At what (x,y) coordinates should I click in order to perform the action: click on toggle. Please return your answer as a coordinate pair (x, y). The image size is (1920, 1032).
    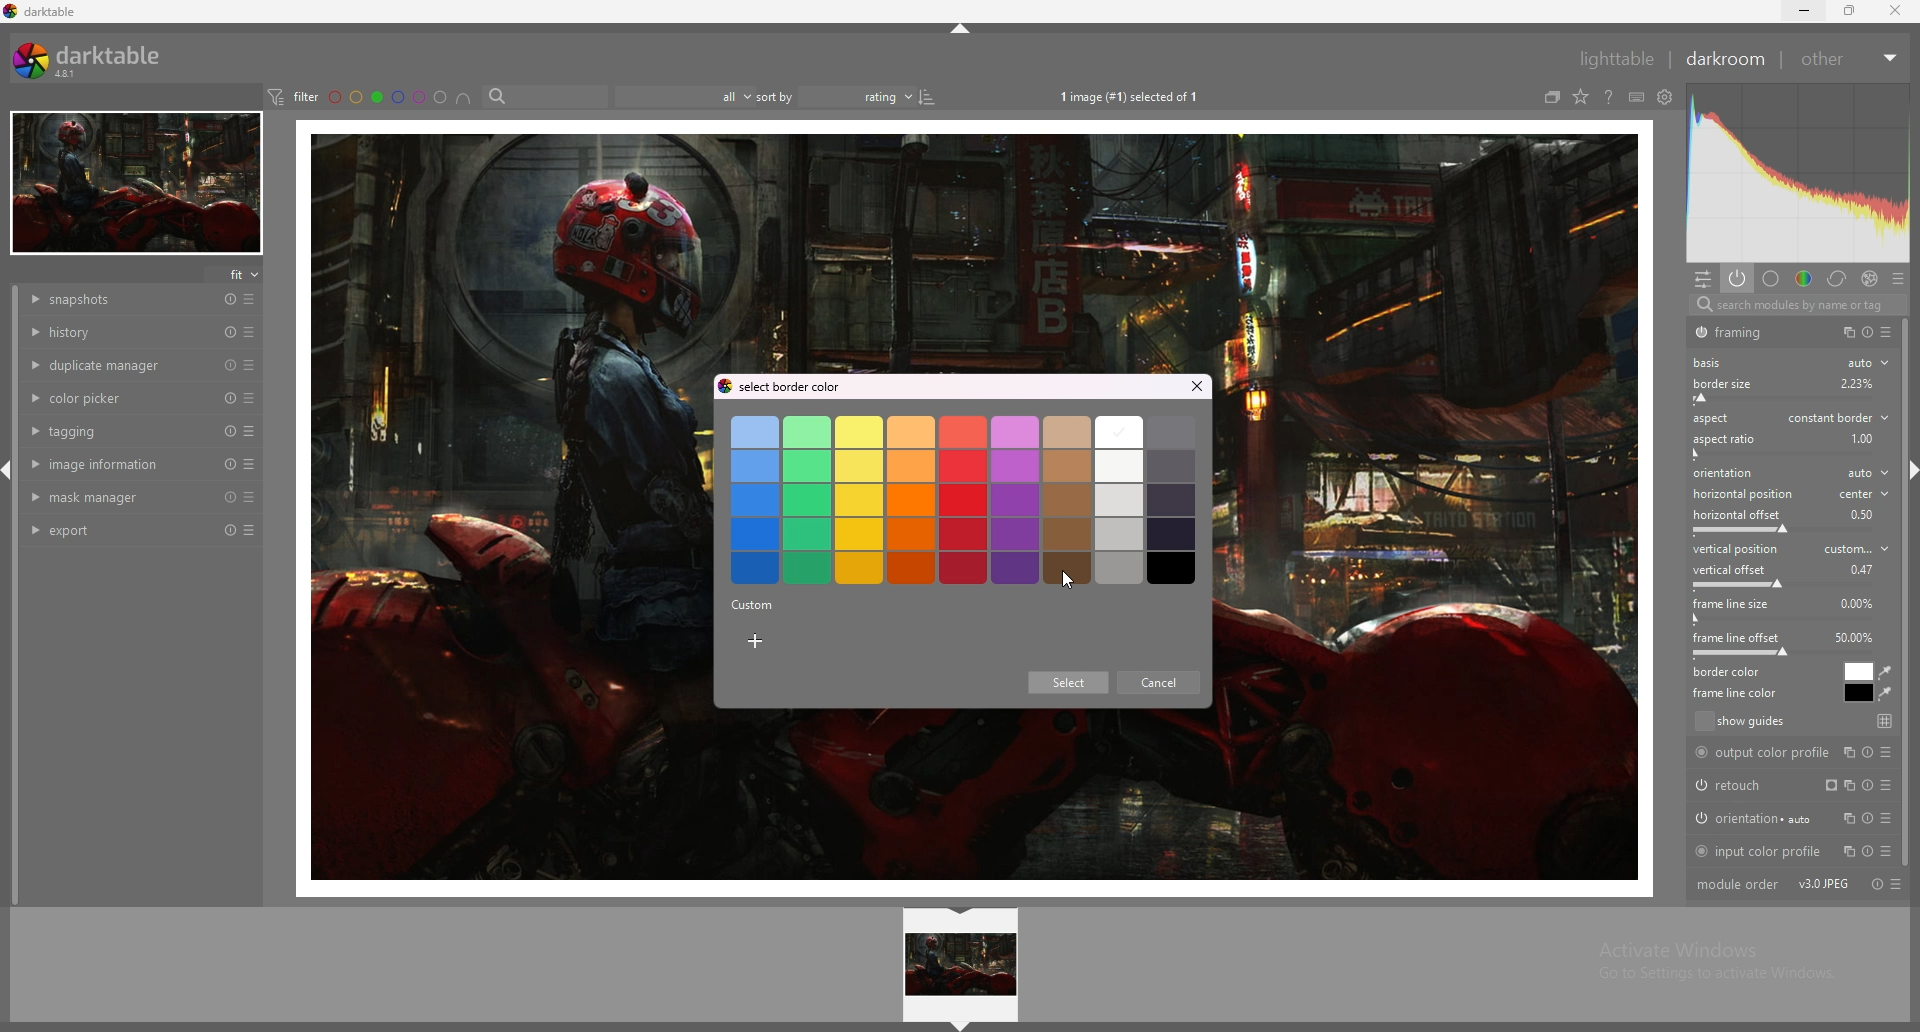
    Looking at the image, I should click on (1870, 333).